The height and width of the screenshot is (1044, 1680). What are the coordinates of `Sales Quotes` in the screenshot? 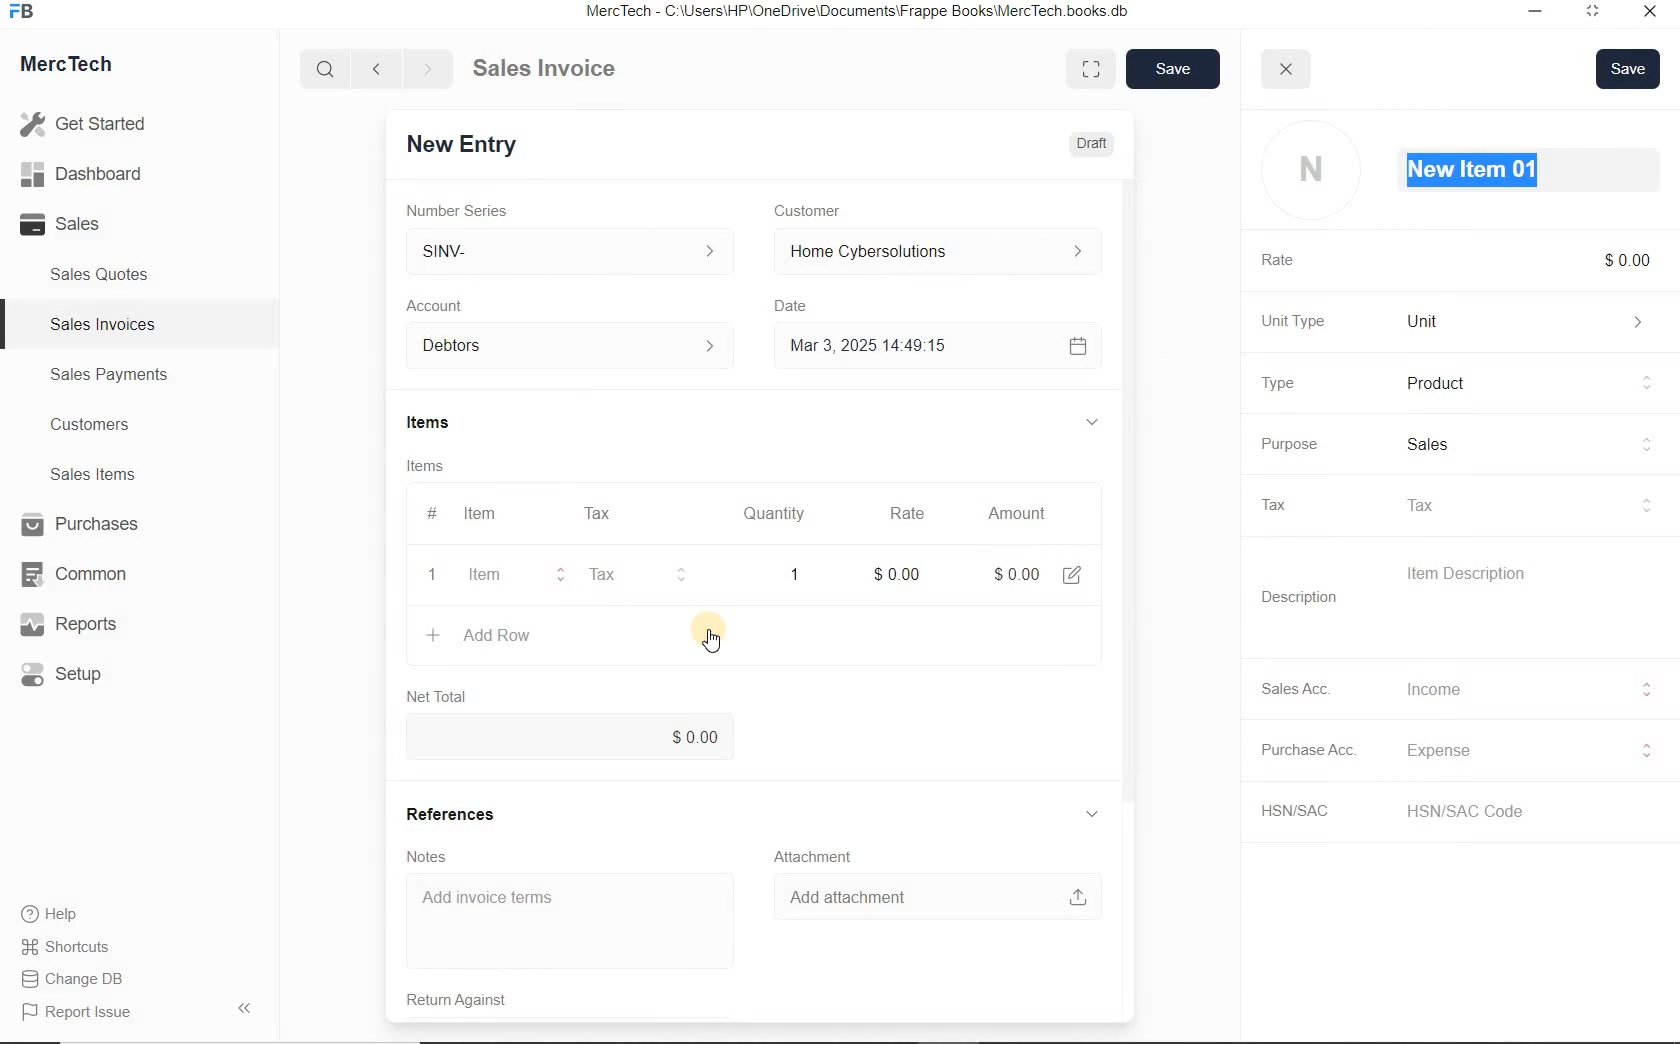 It's located at (104, 274).